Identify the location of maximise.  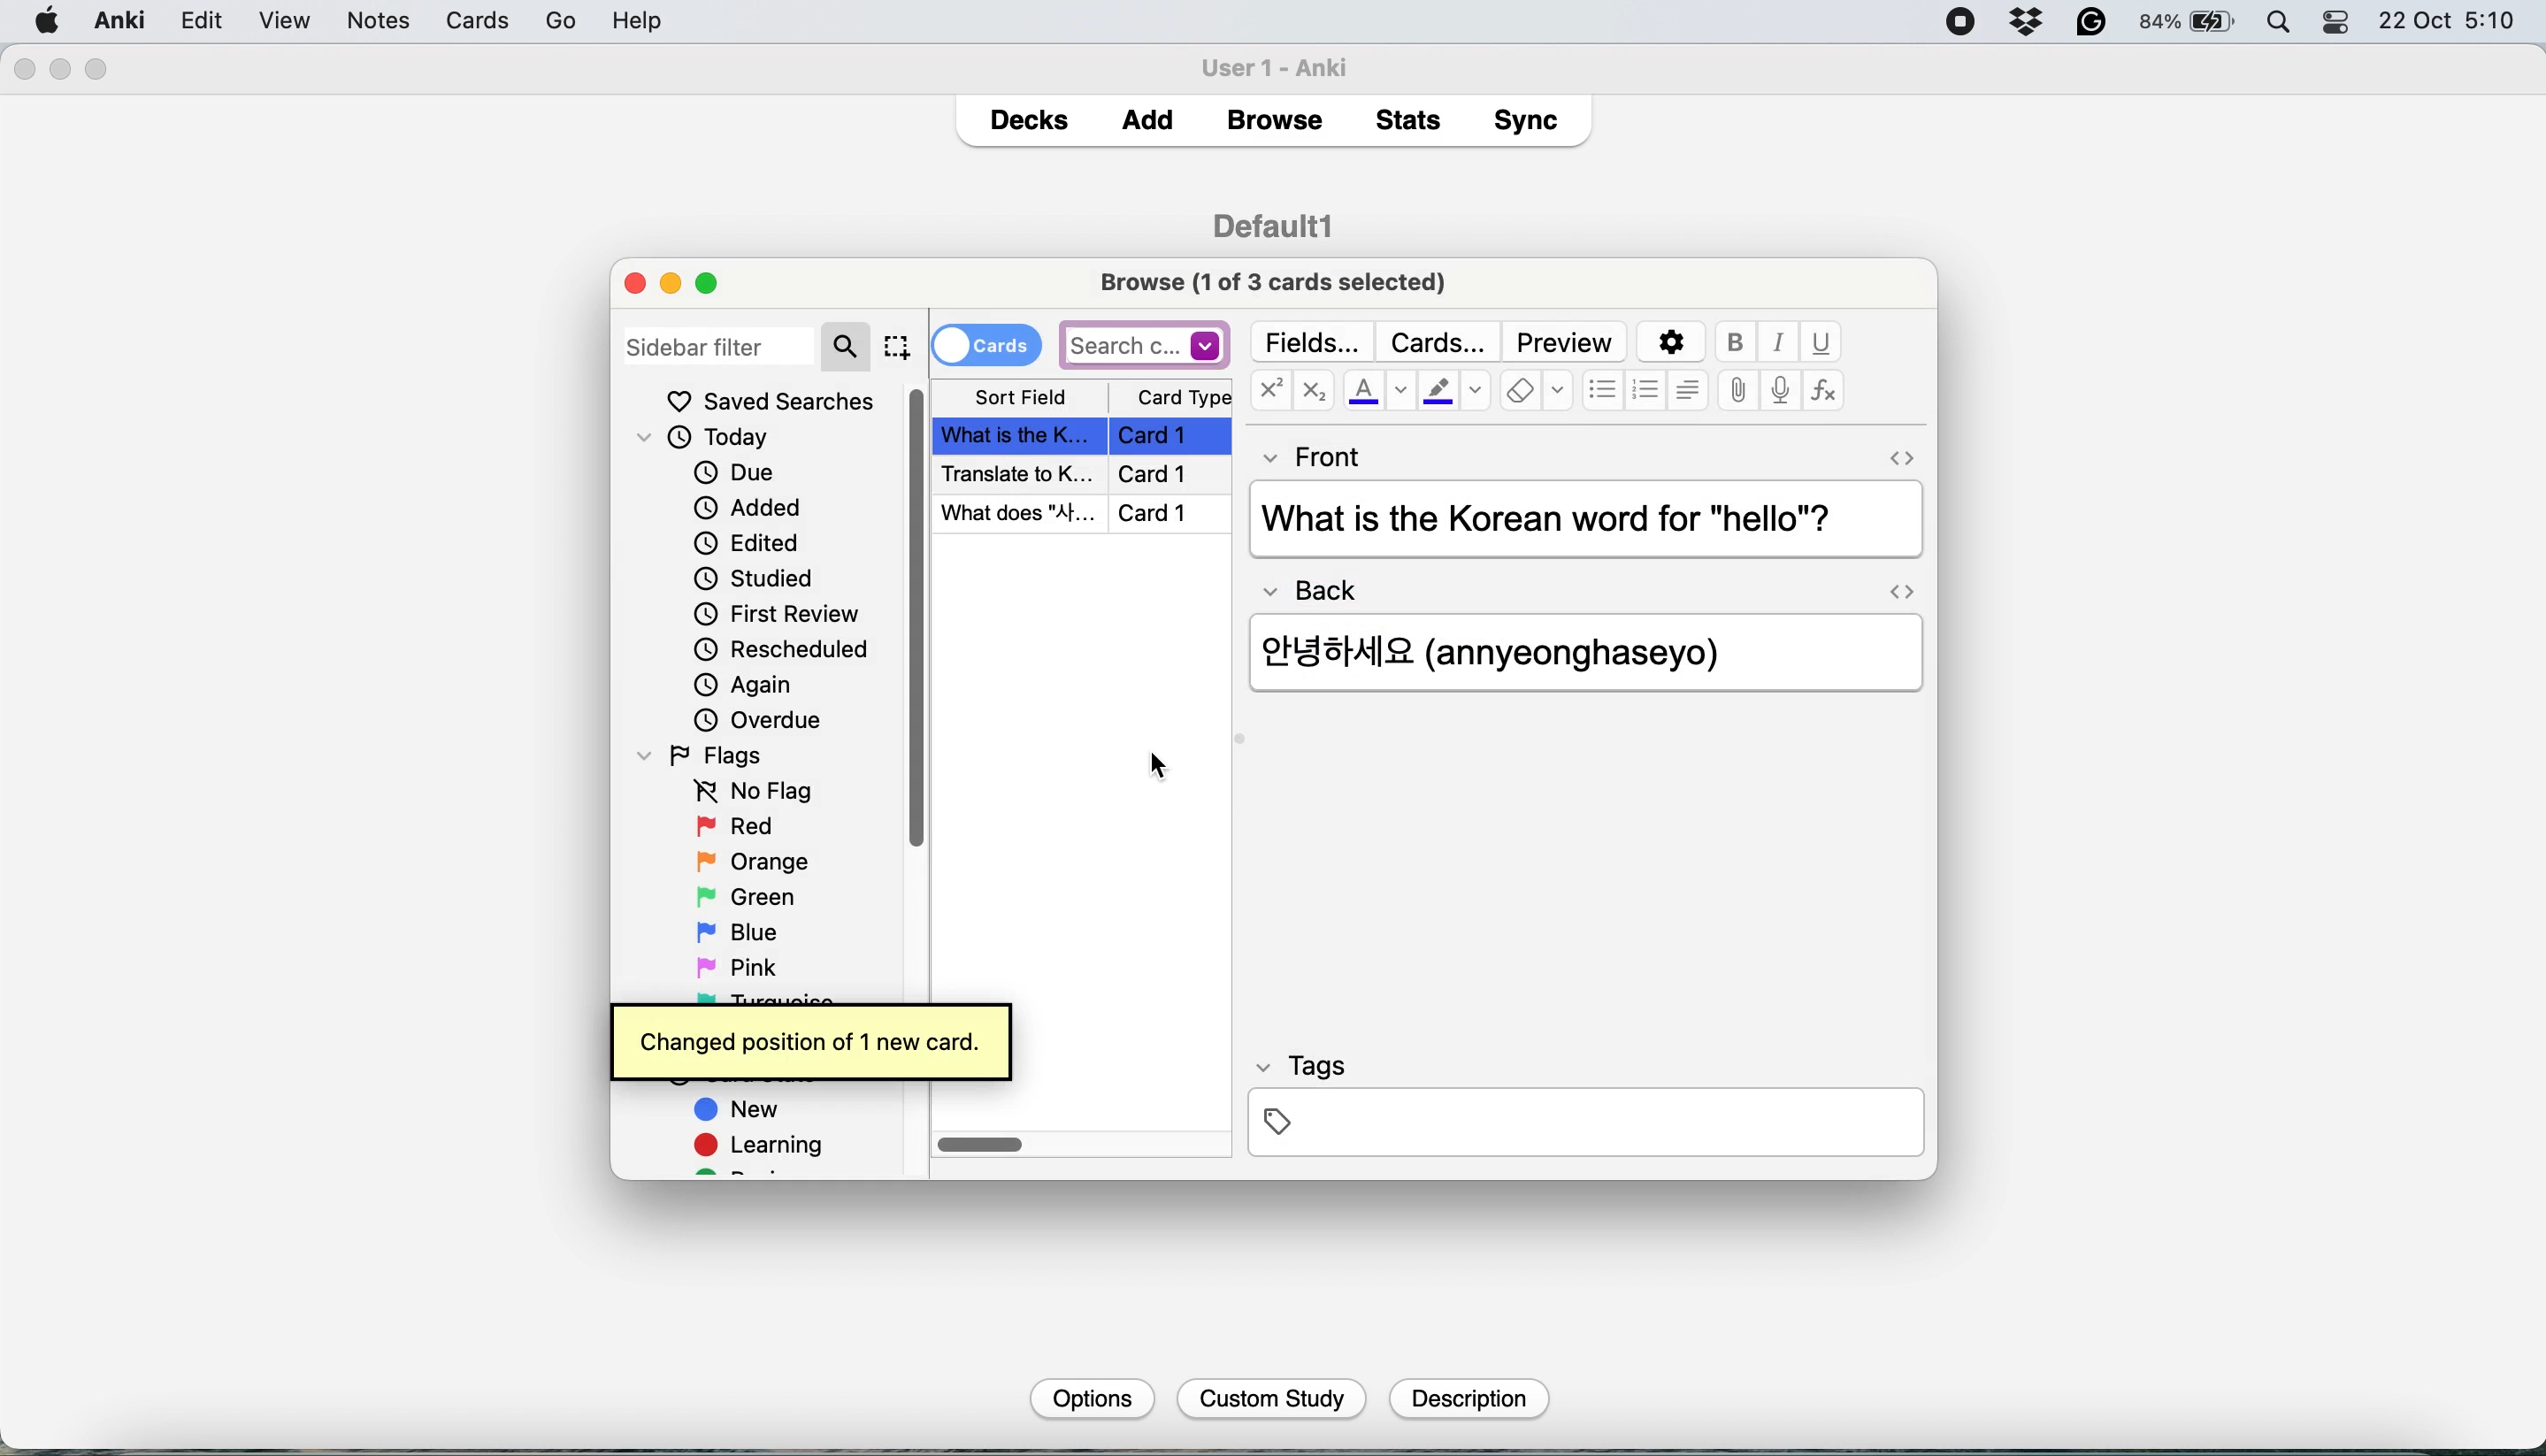
(98, 70).